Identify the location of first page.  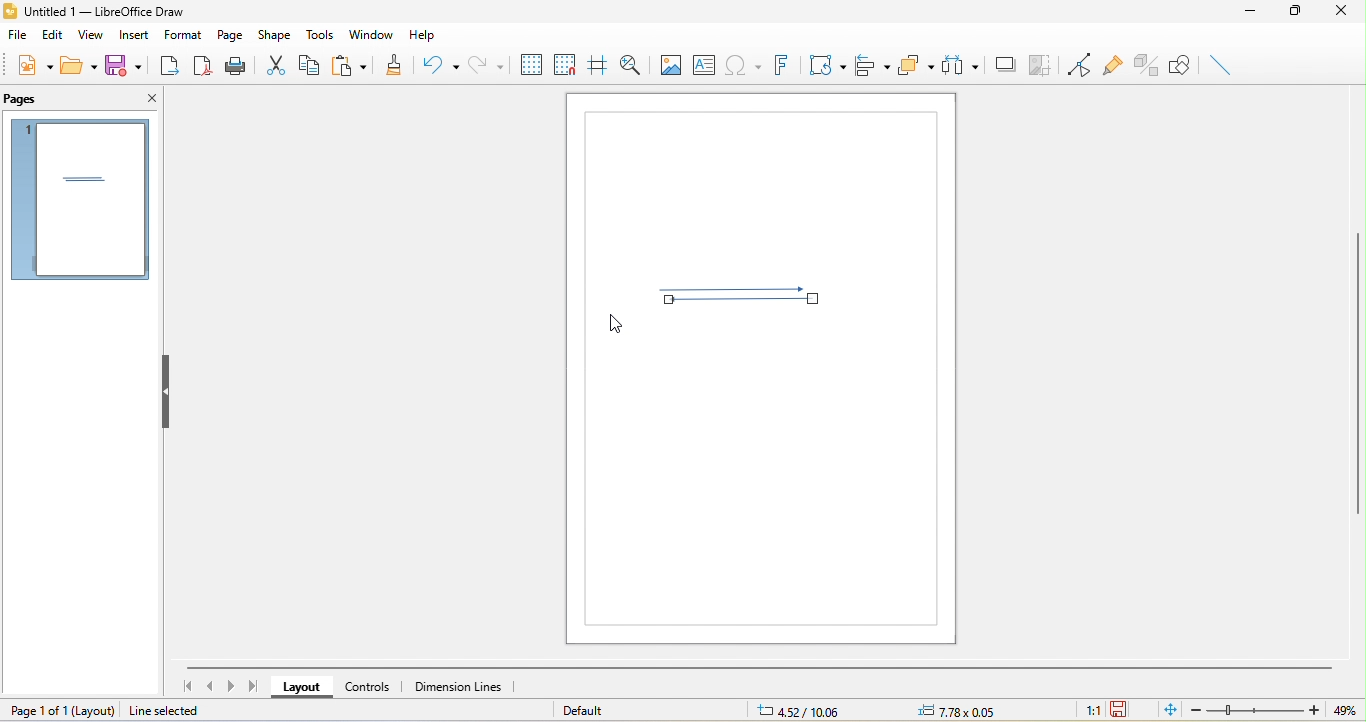
(185, 685).